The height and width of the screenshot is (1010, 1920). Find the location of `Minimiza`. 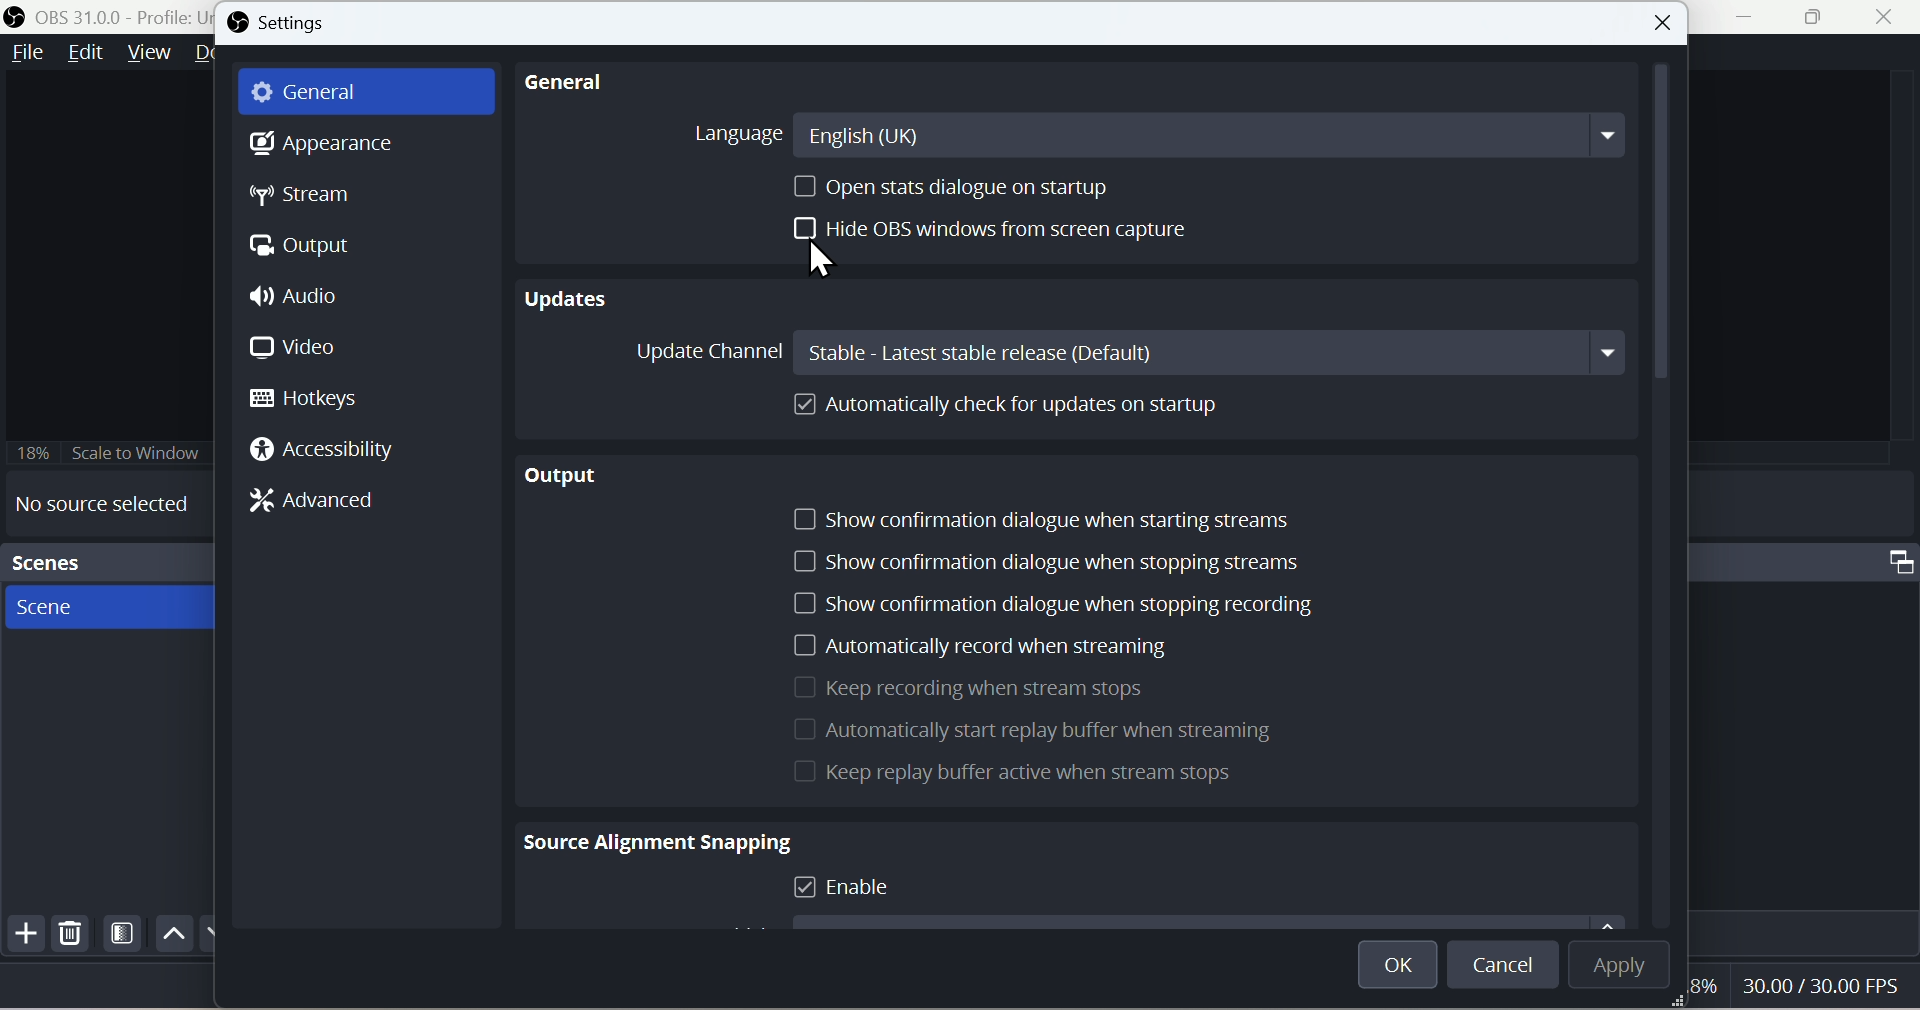

Minimiza is located at coordinates (1741, 18).